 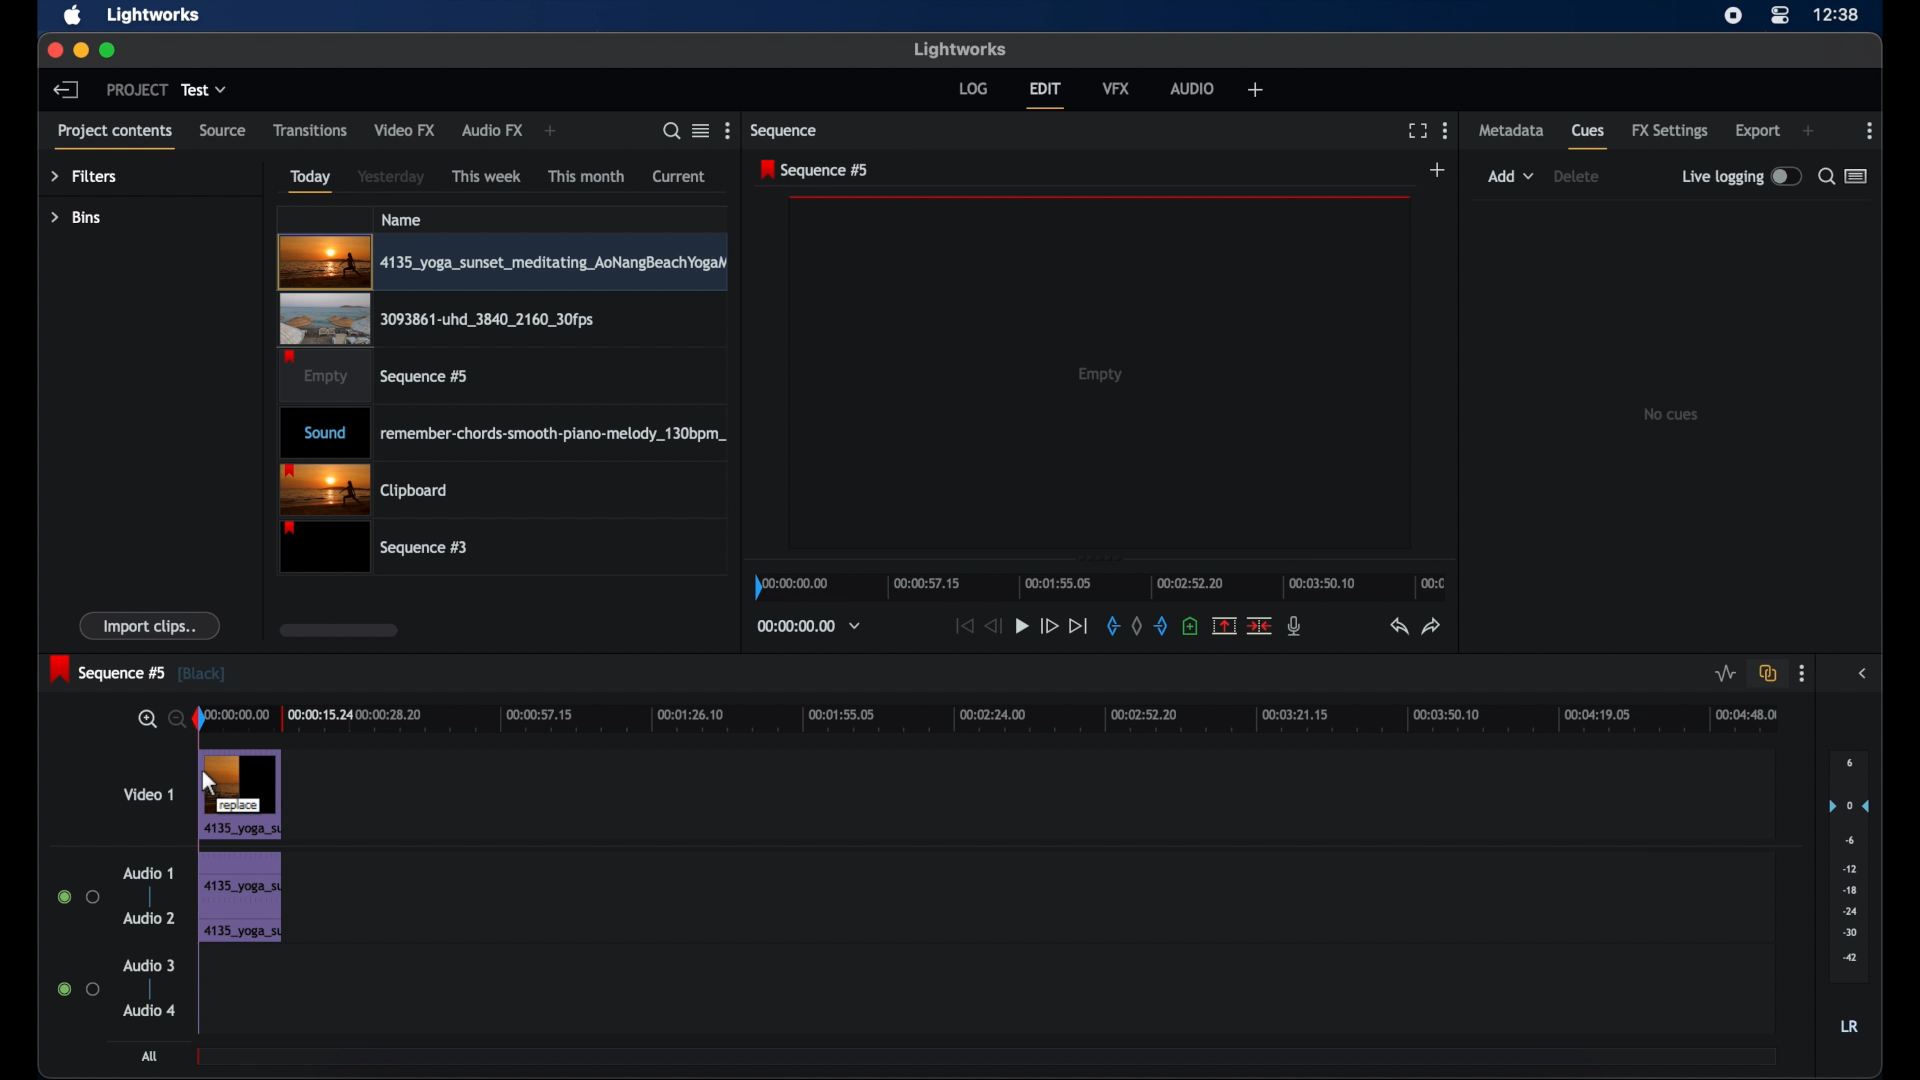 I want to click on toggle audio level editing, so click(x=1726, y=674).